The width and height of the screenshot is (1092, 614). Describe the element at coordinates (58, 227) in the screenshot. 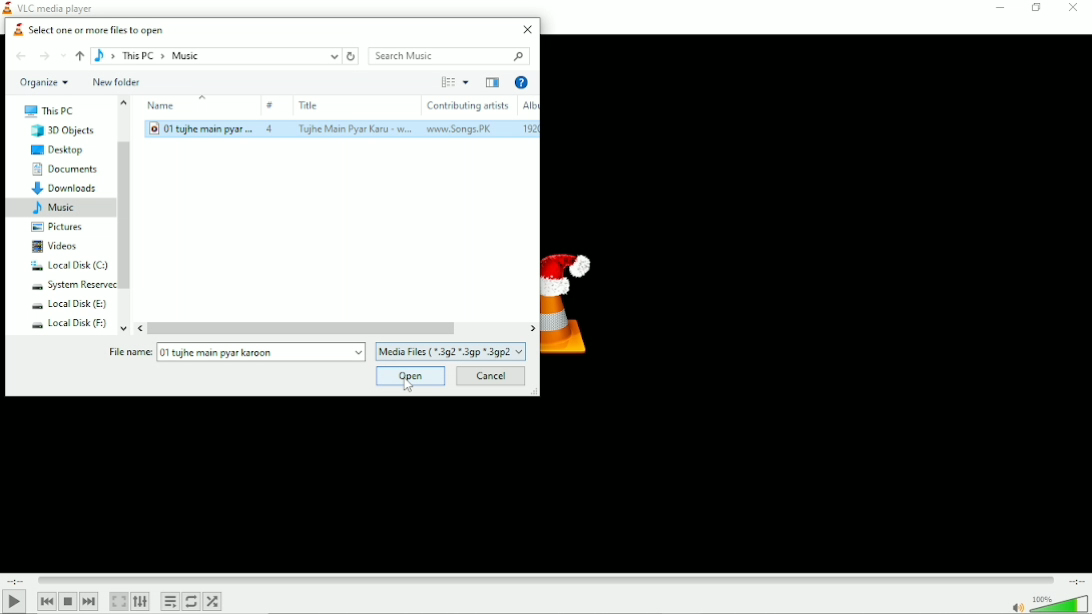

I see `Pictures` at that location.